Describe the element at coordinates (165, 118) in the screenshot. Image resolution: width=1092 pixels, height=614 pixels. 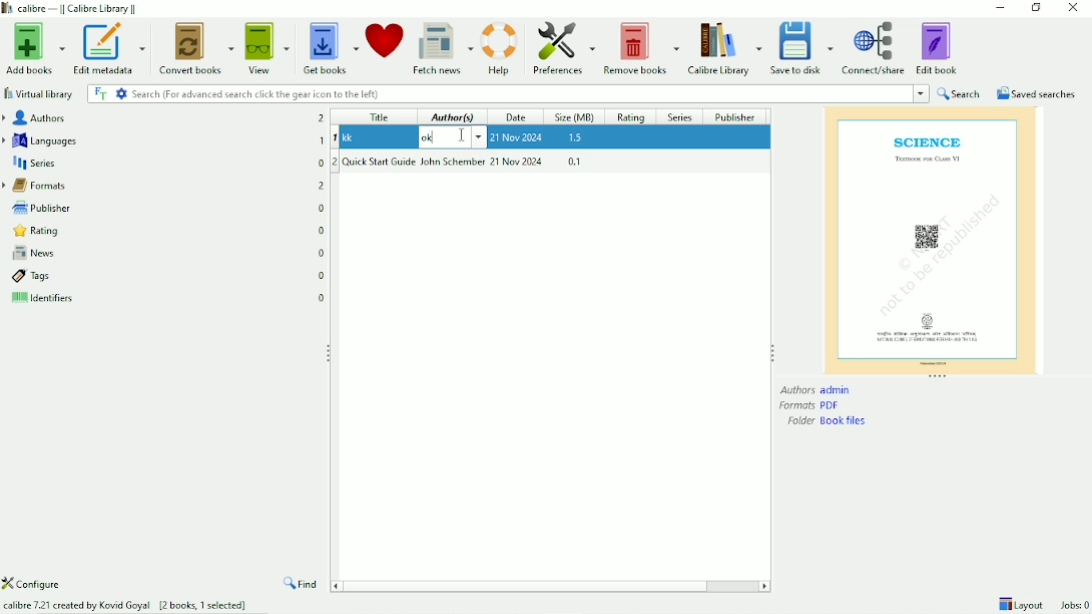
I see `Authors` at that location.